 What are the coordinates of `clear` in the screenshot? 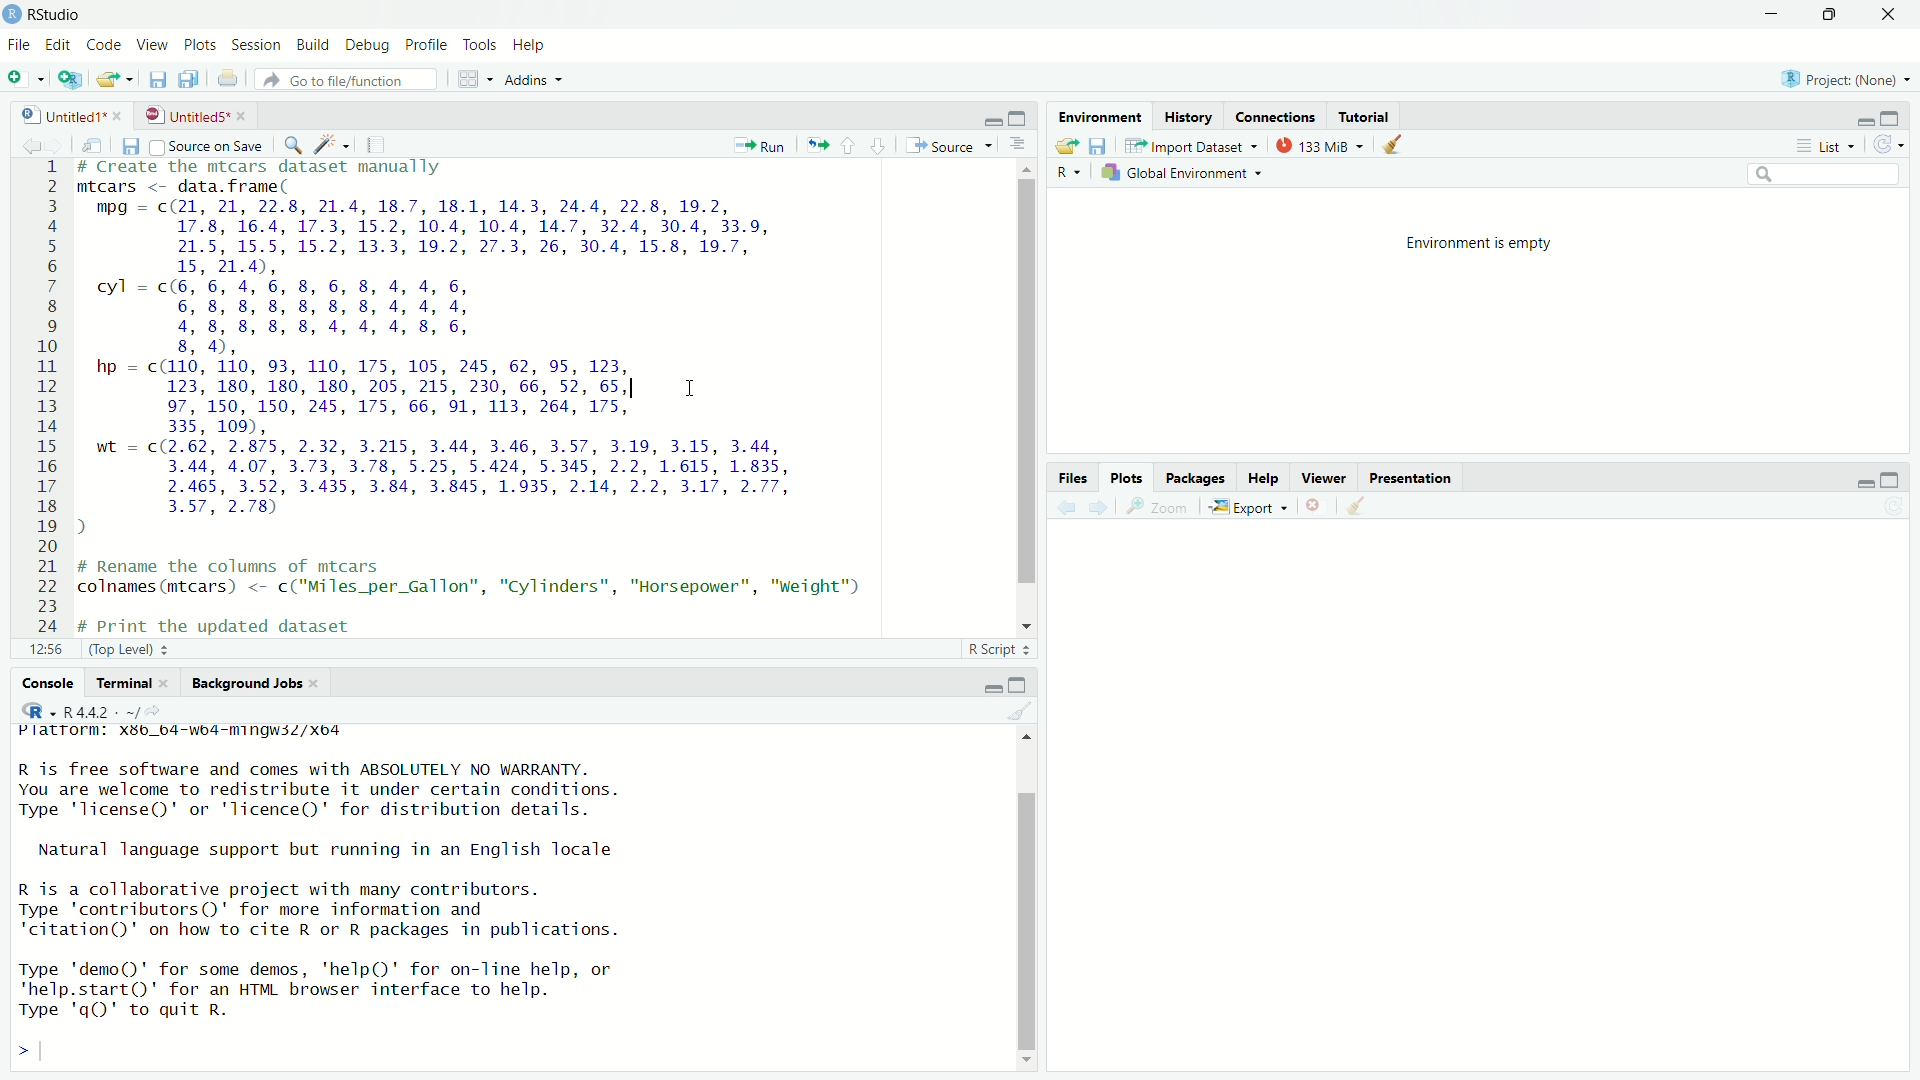 It's located at (1358, 510).